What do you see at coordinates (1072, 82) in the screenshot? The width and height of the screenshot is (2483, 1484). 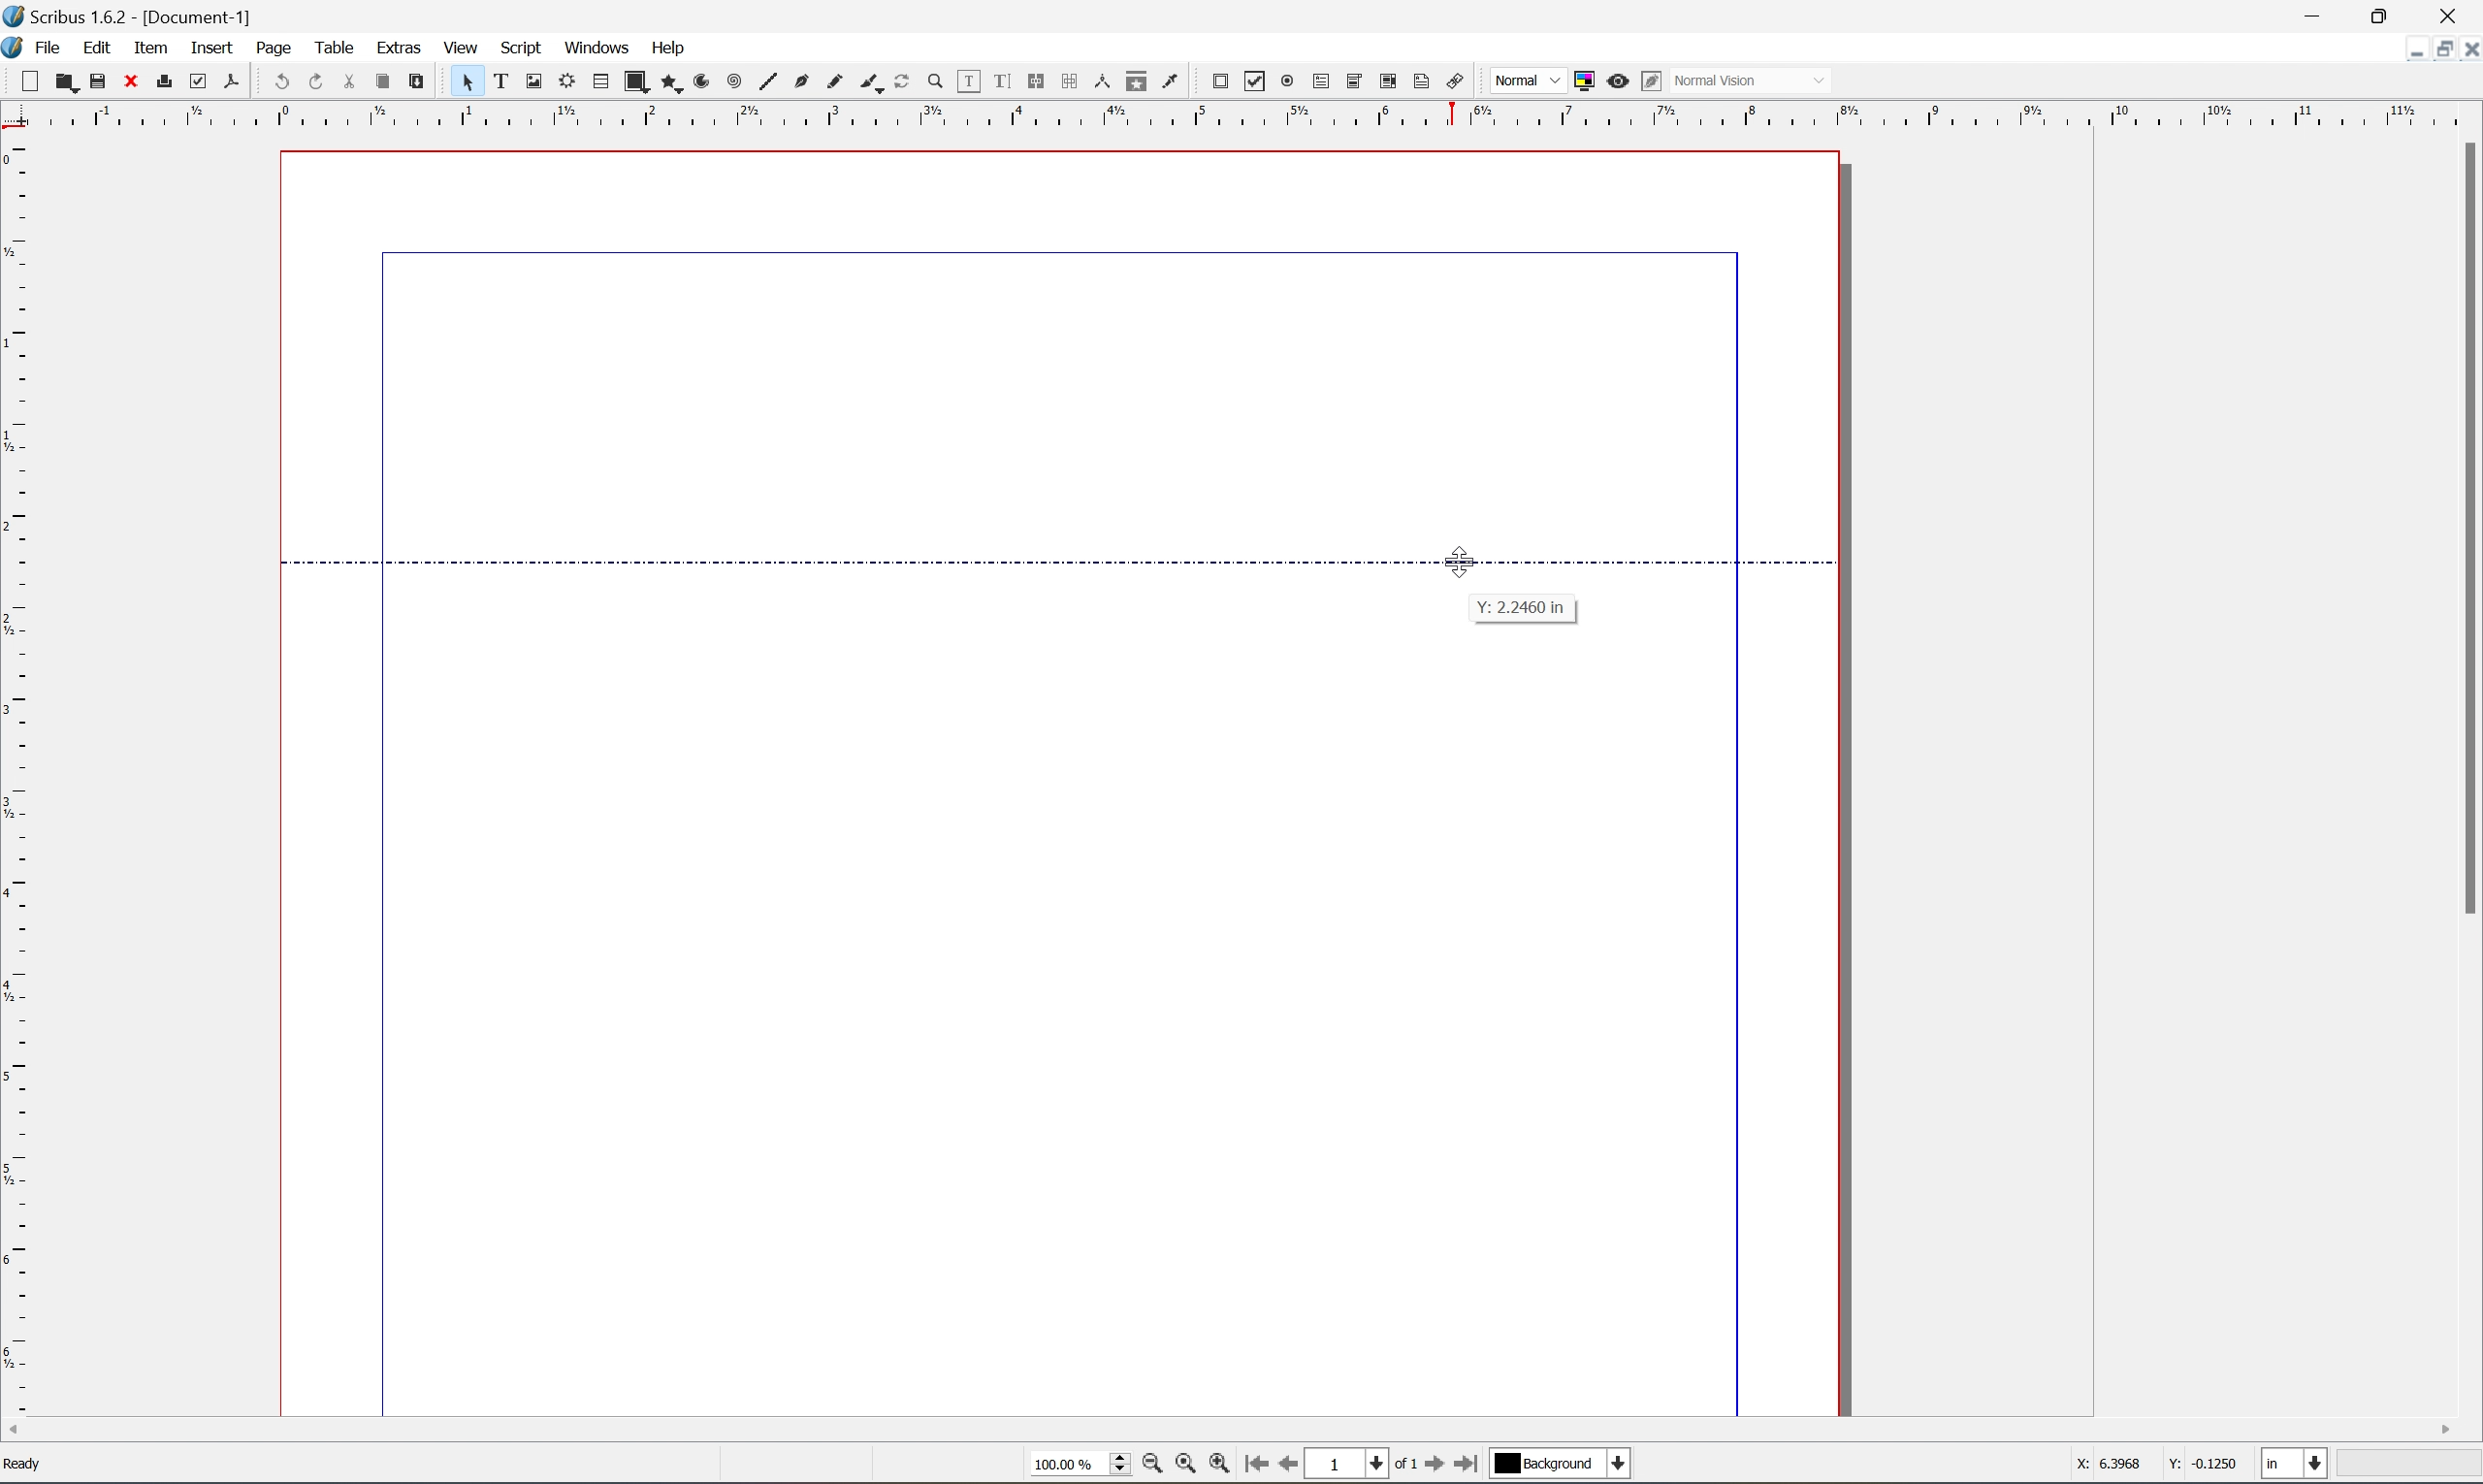 I see `unlink text frames` at bounding box center [1072, 82].